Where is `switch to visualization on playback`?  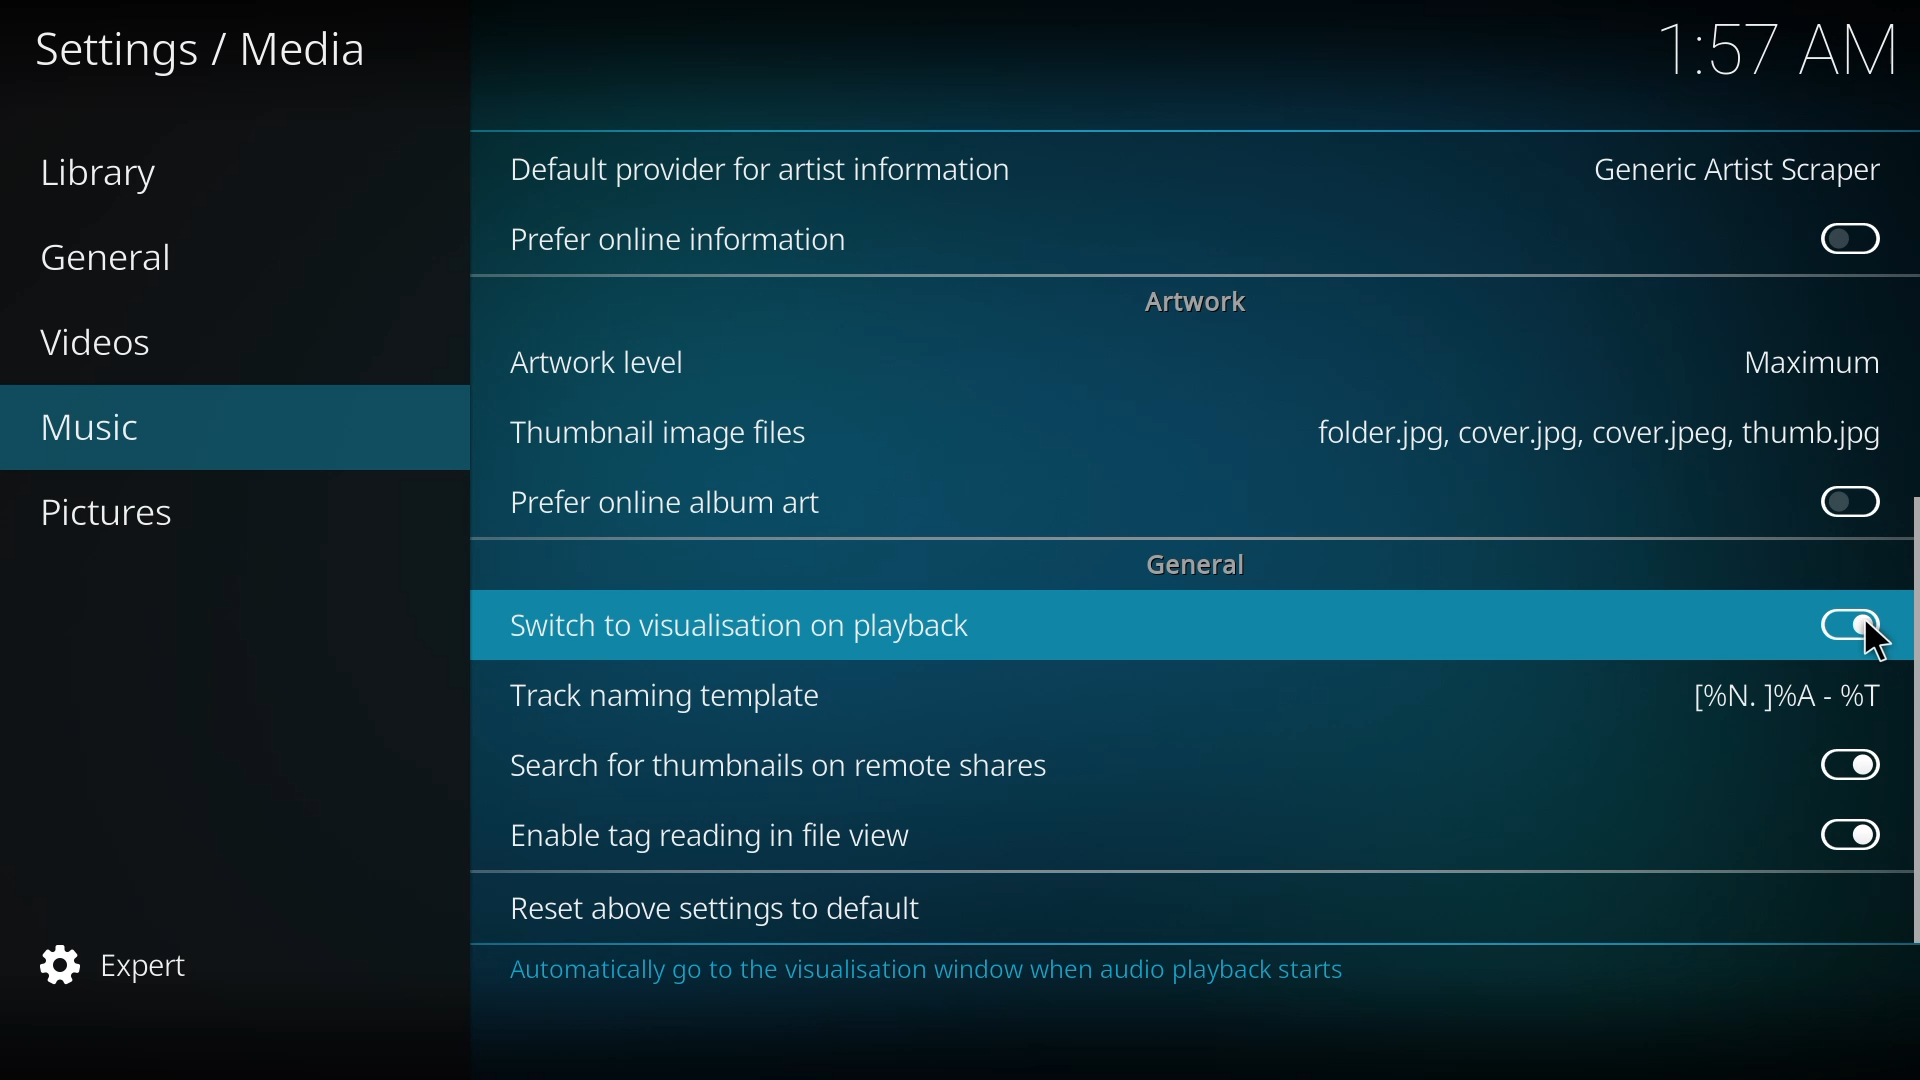
switch to visualization on playback is located at coordinates (735, 627).